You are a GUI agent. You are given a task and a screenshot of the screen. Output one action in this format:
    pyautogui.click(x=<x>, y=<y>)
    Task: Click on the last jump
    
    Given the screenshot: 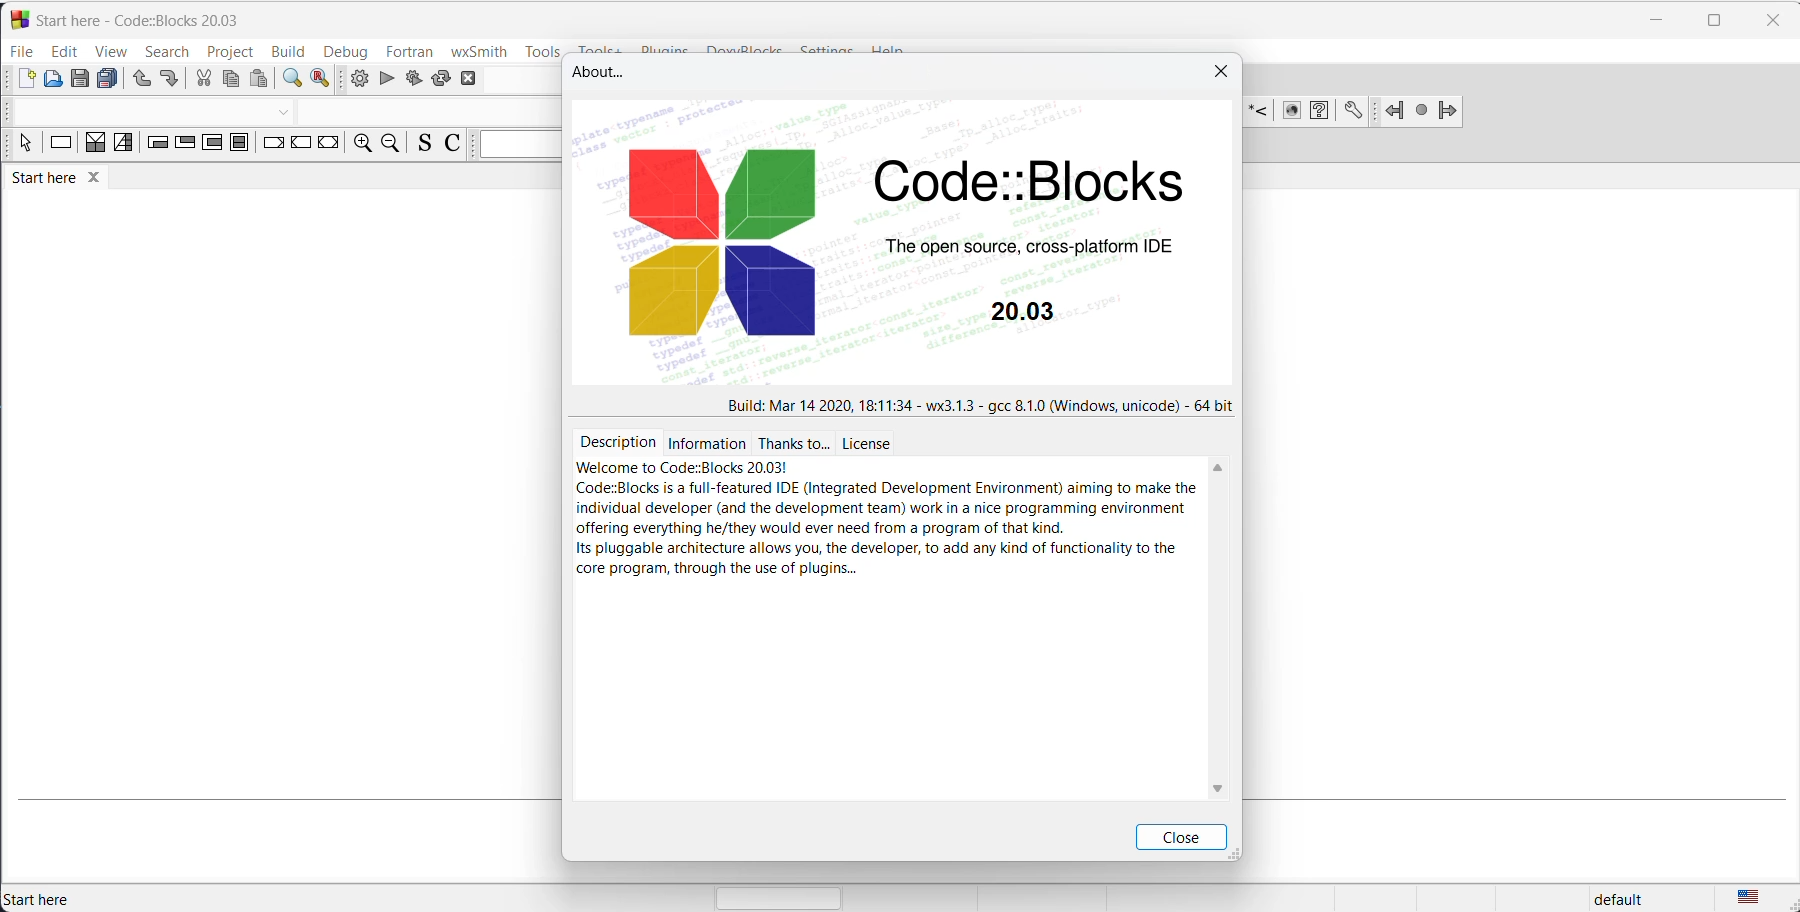 What is the action you would take?
    pyautogui.click(x=1420, y=113)
    